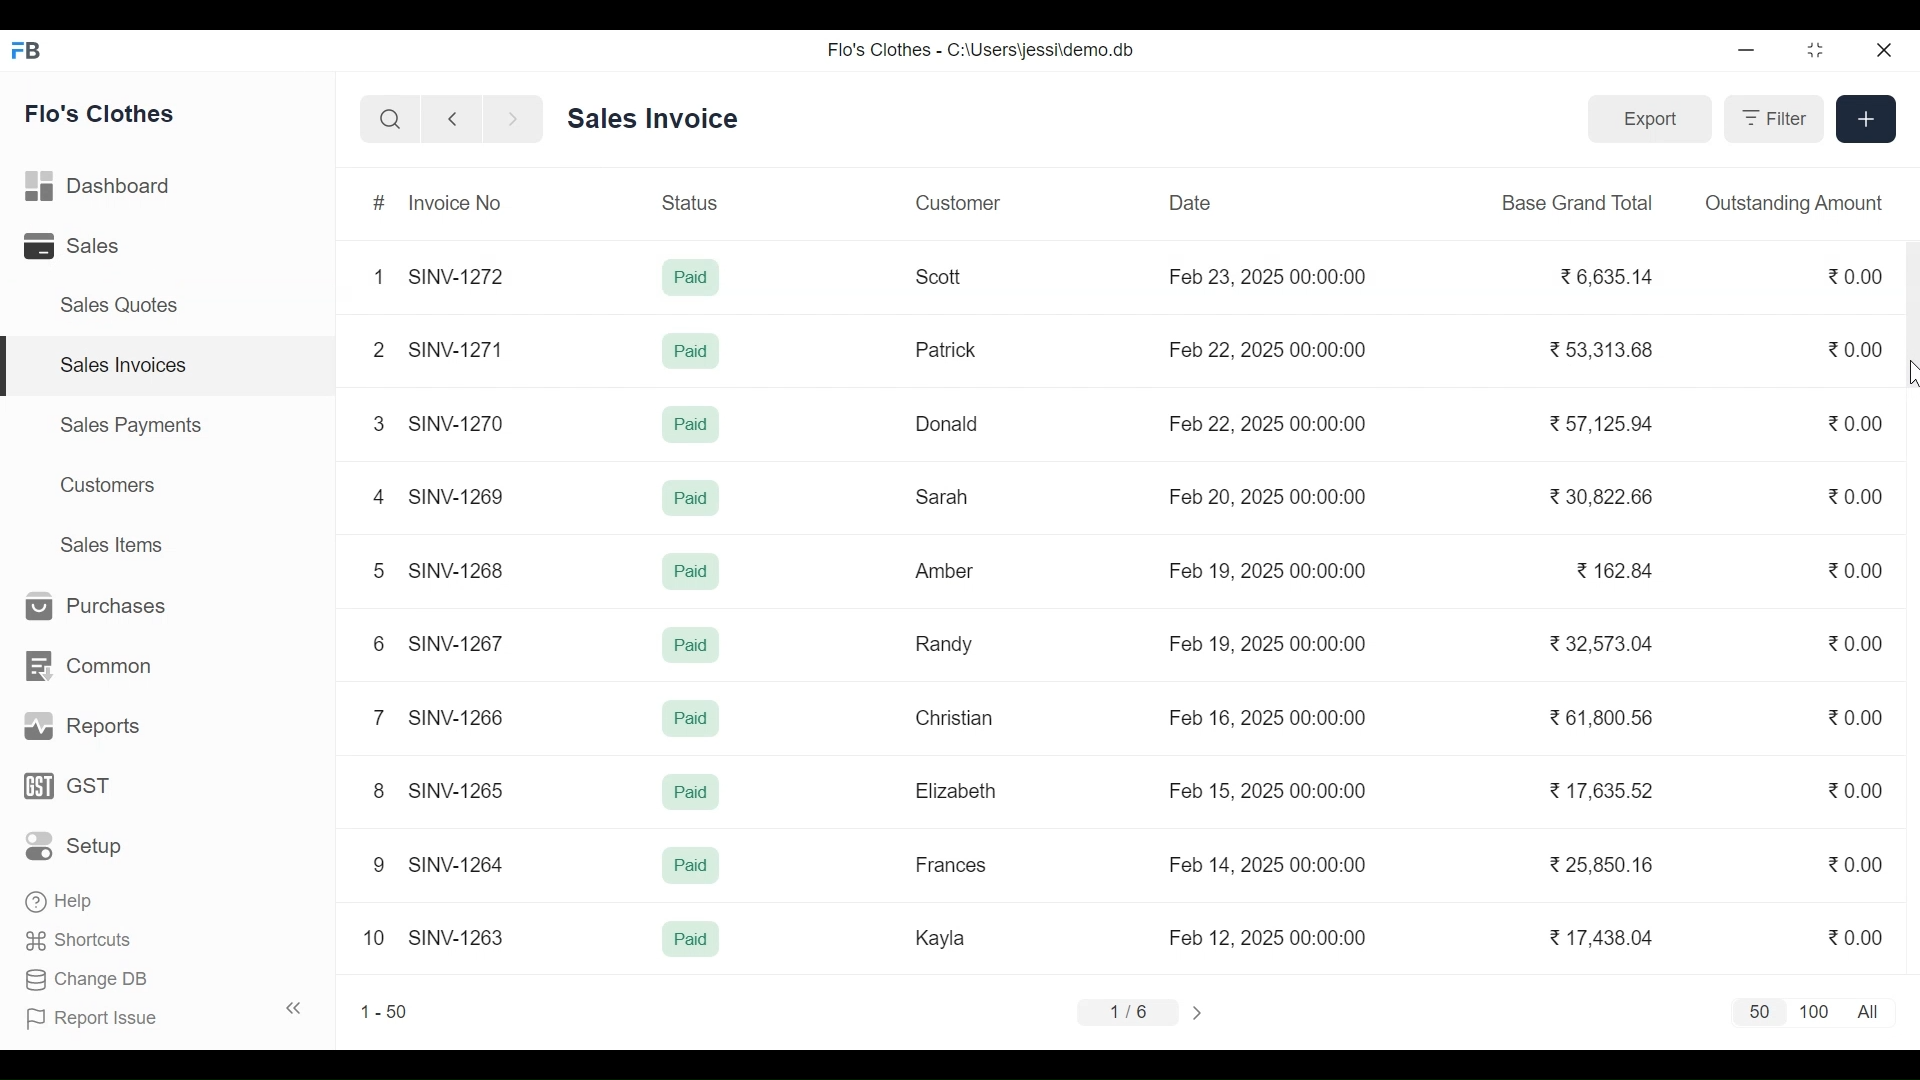  Describe the element at coordinates (378, 423) in the screenshot. I see `3` at that location.